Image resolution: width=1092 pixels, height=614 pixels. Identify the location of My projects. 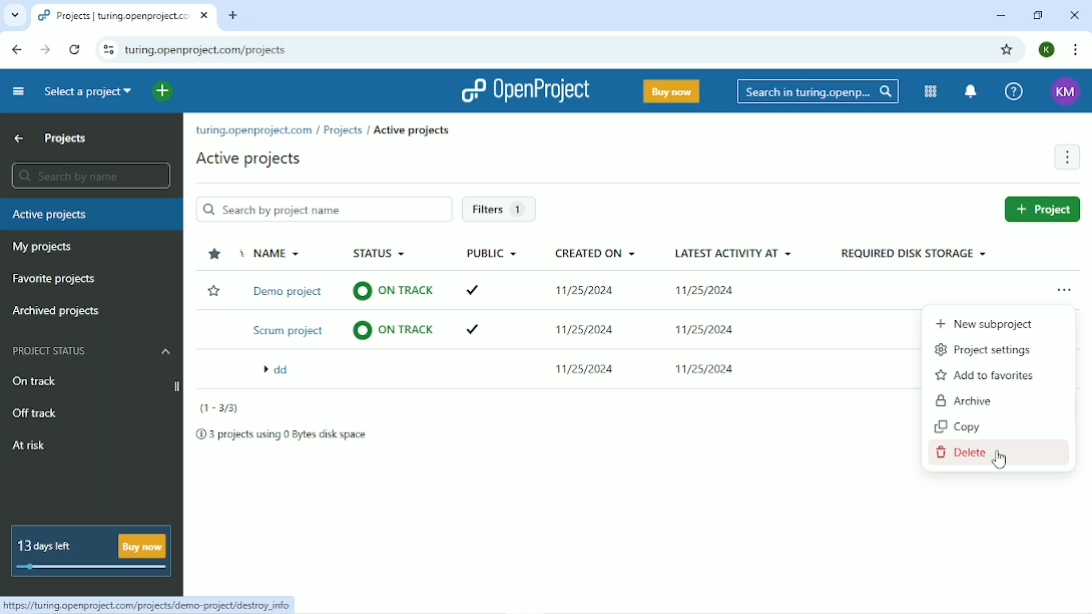
(44, 248).